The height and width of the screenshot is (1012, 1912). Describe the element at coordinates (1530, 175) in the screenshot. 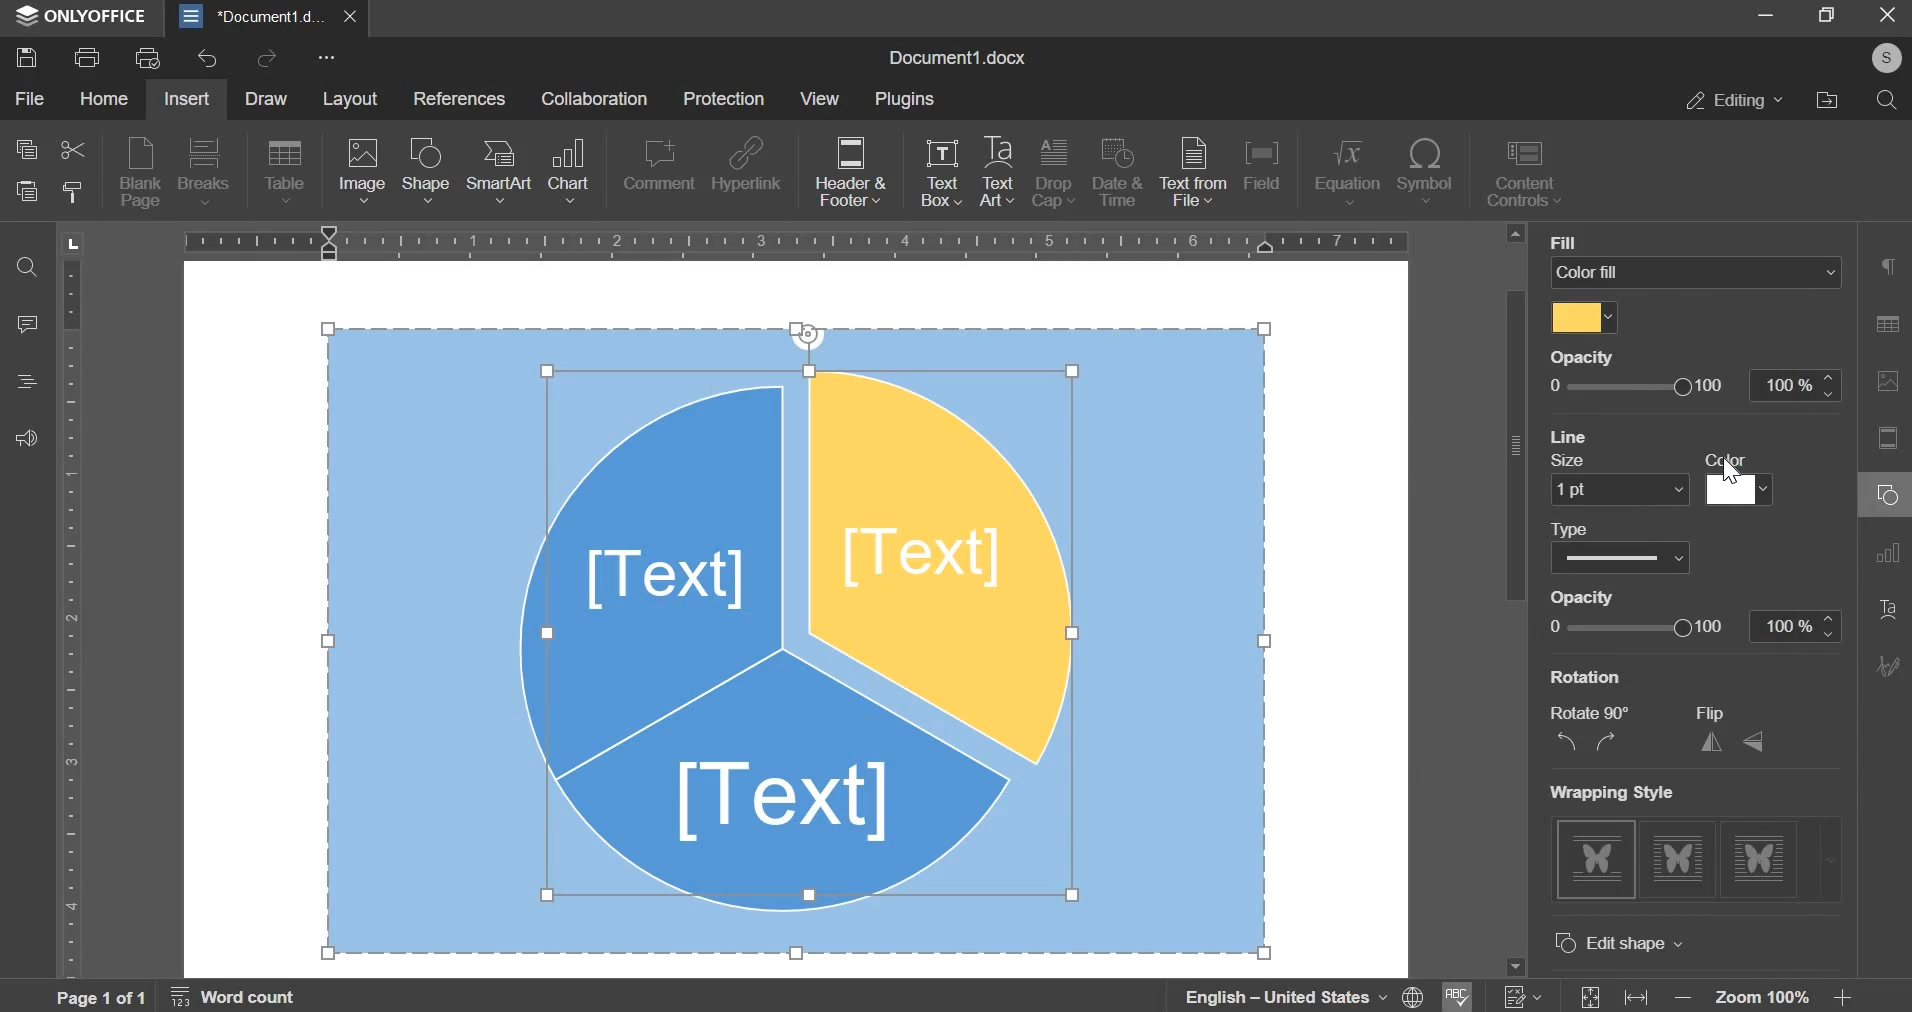

I see `content controls` at that location.